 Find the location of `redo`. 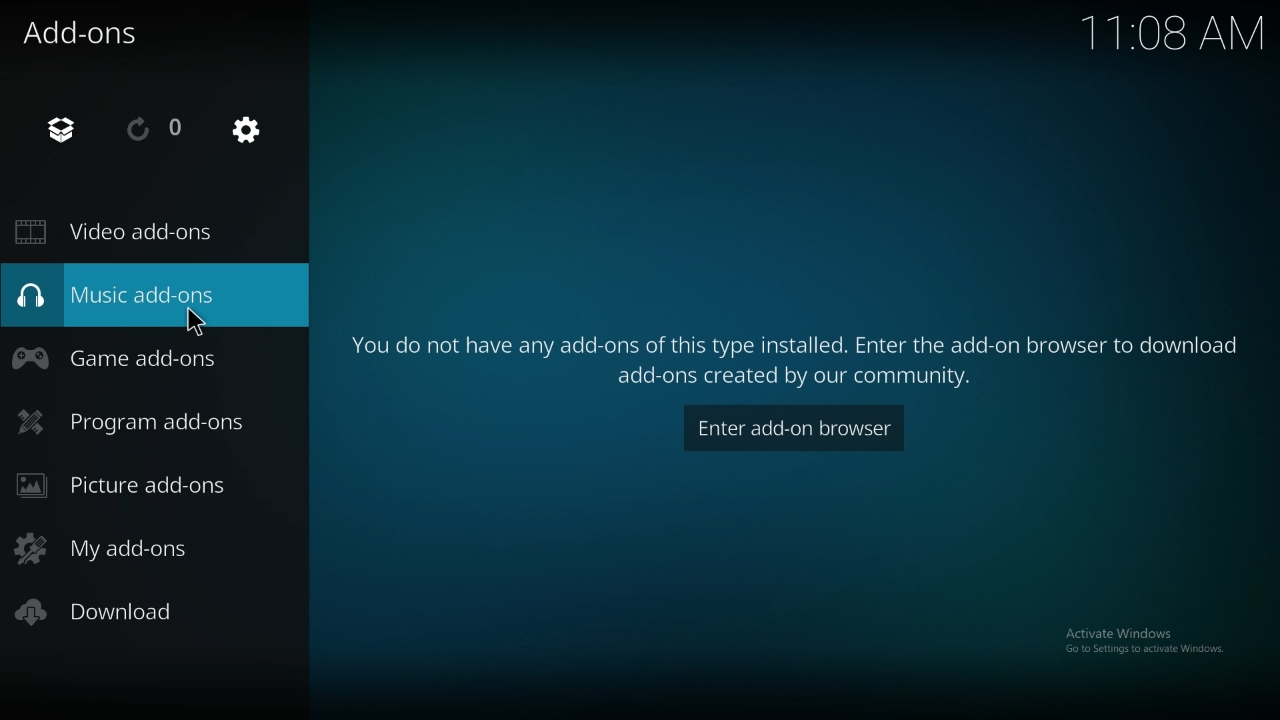

redo is located at coordinates (155, 128).